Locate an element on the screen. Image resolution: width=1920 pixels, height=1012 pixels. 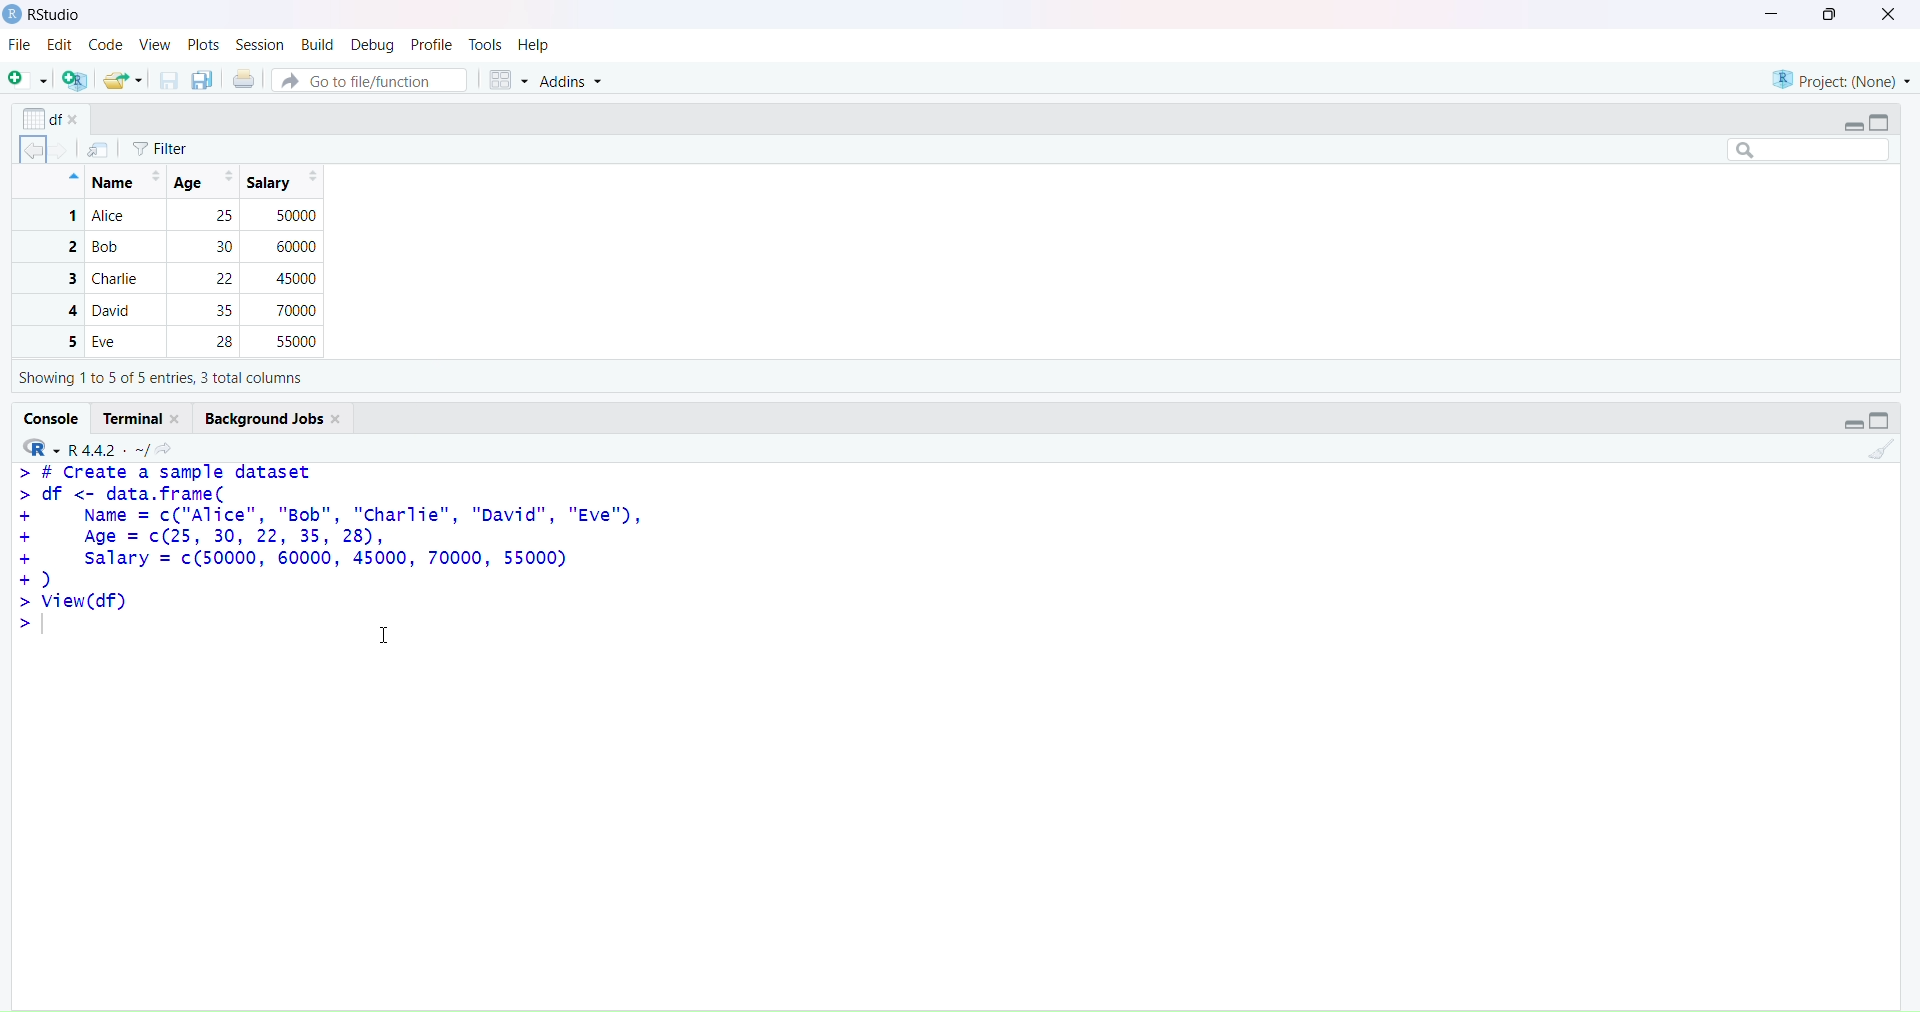
import is located at coordinates (99, 149).